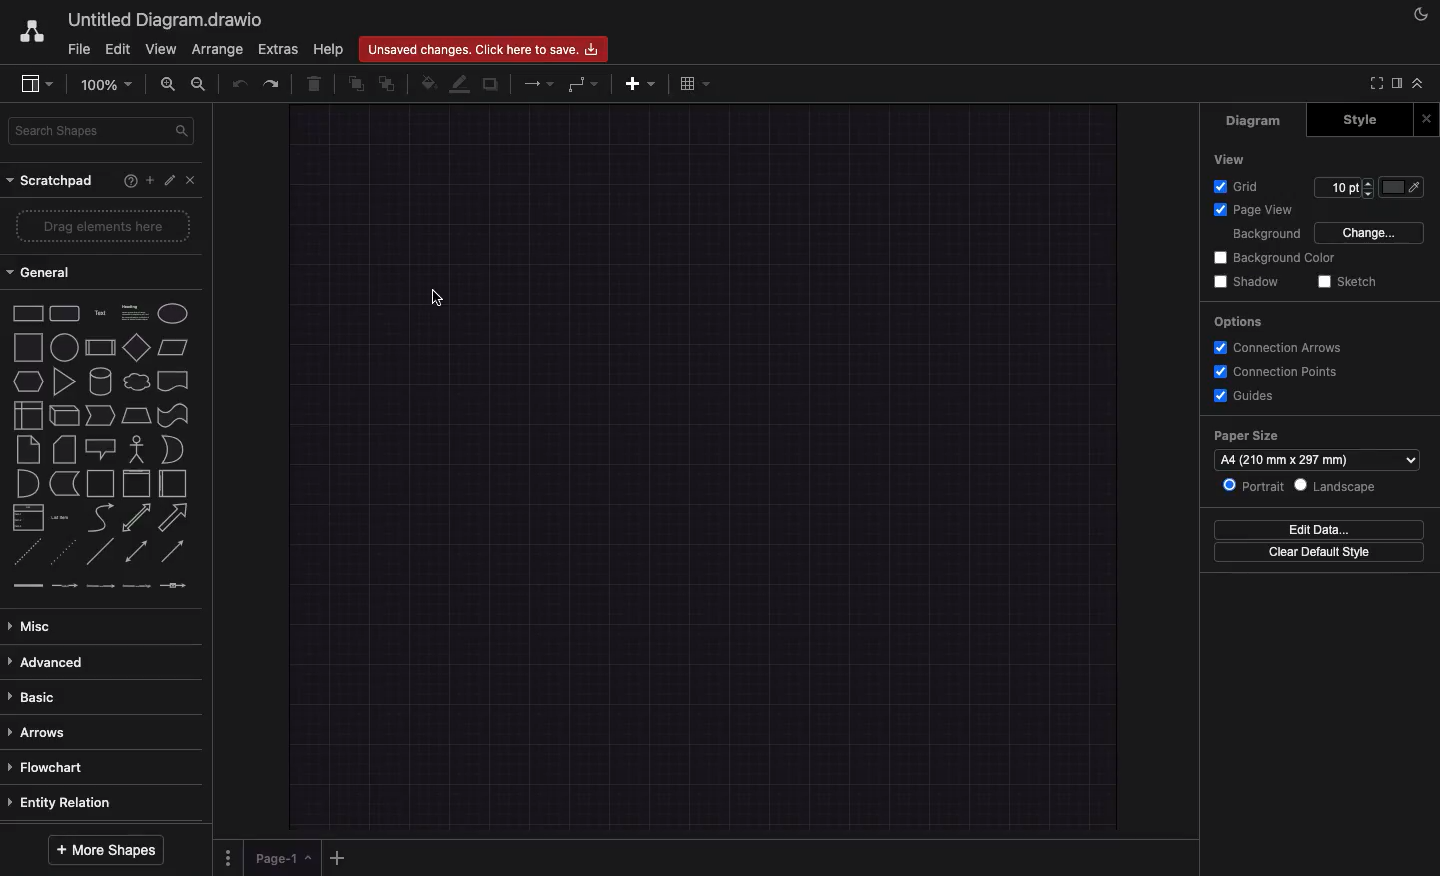 This screenshot has width=1440, height=876. I want to click on View, so click(160, 48).